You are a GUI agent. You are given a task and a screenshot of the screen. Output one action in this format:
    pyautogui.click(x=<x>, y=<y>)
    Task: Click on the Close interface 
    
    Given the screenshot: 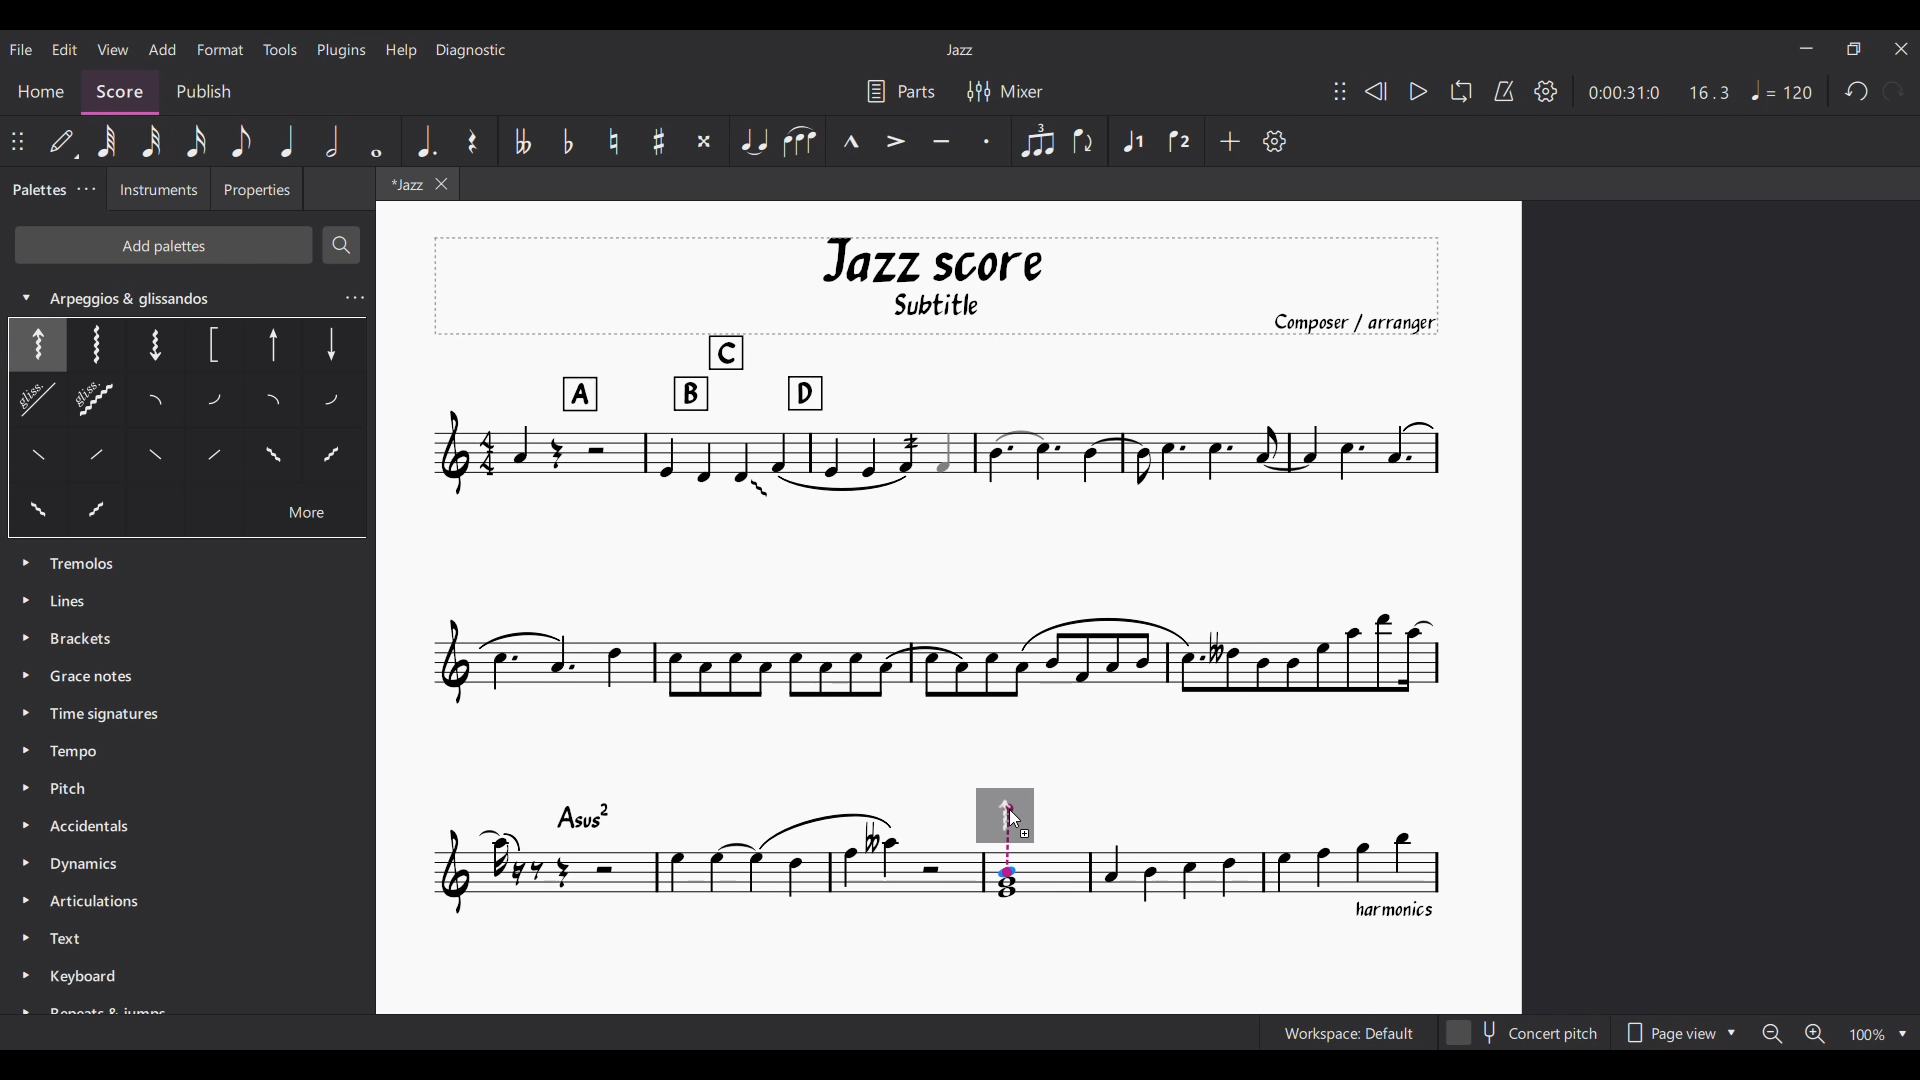 What is the action you would take?
    pyautogui.click(x=1902, y=49)
    